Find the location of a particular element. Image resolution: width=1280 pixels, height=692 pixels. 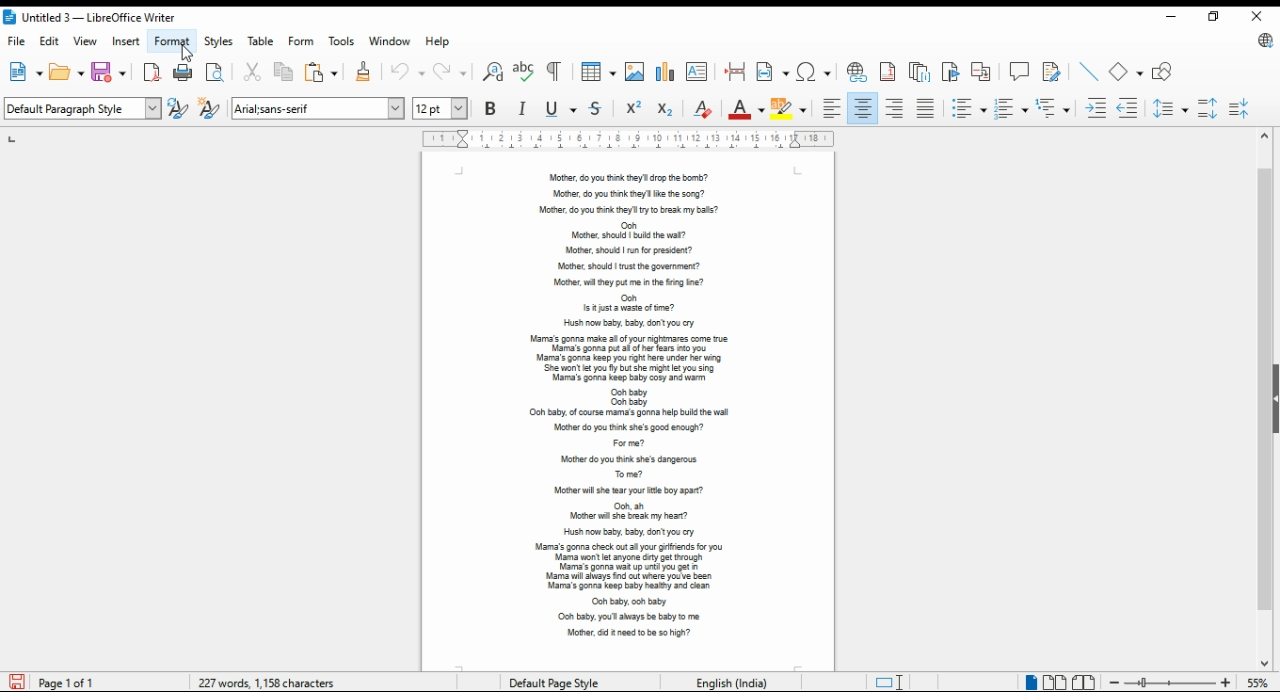

restore is located at coordinates (1211, 17).